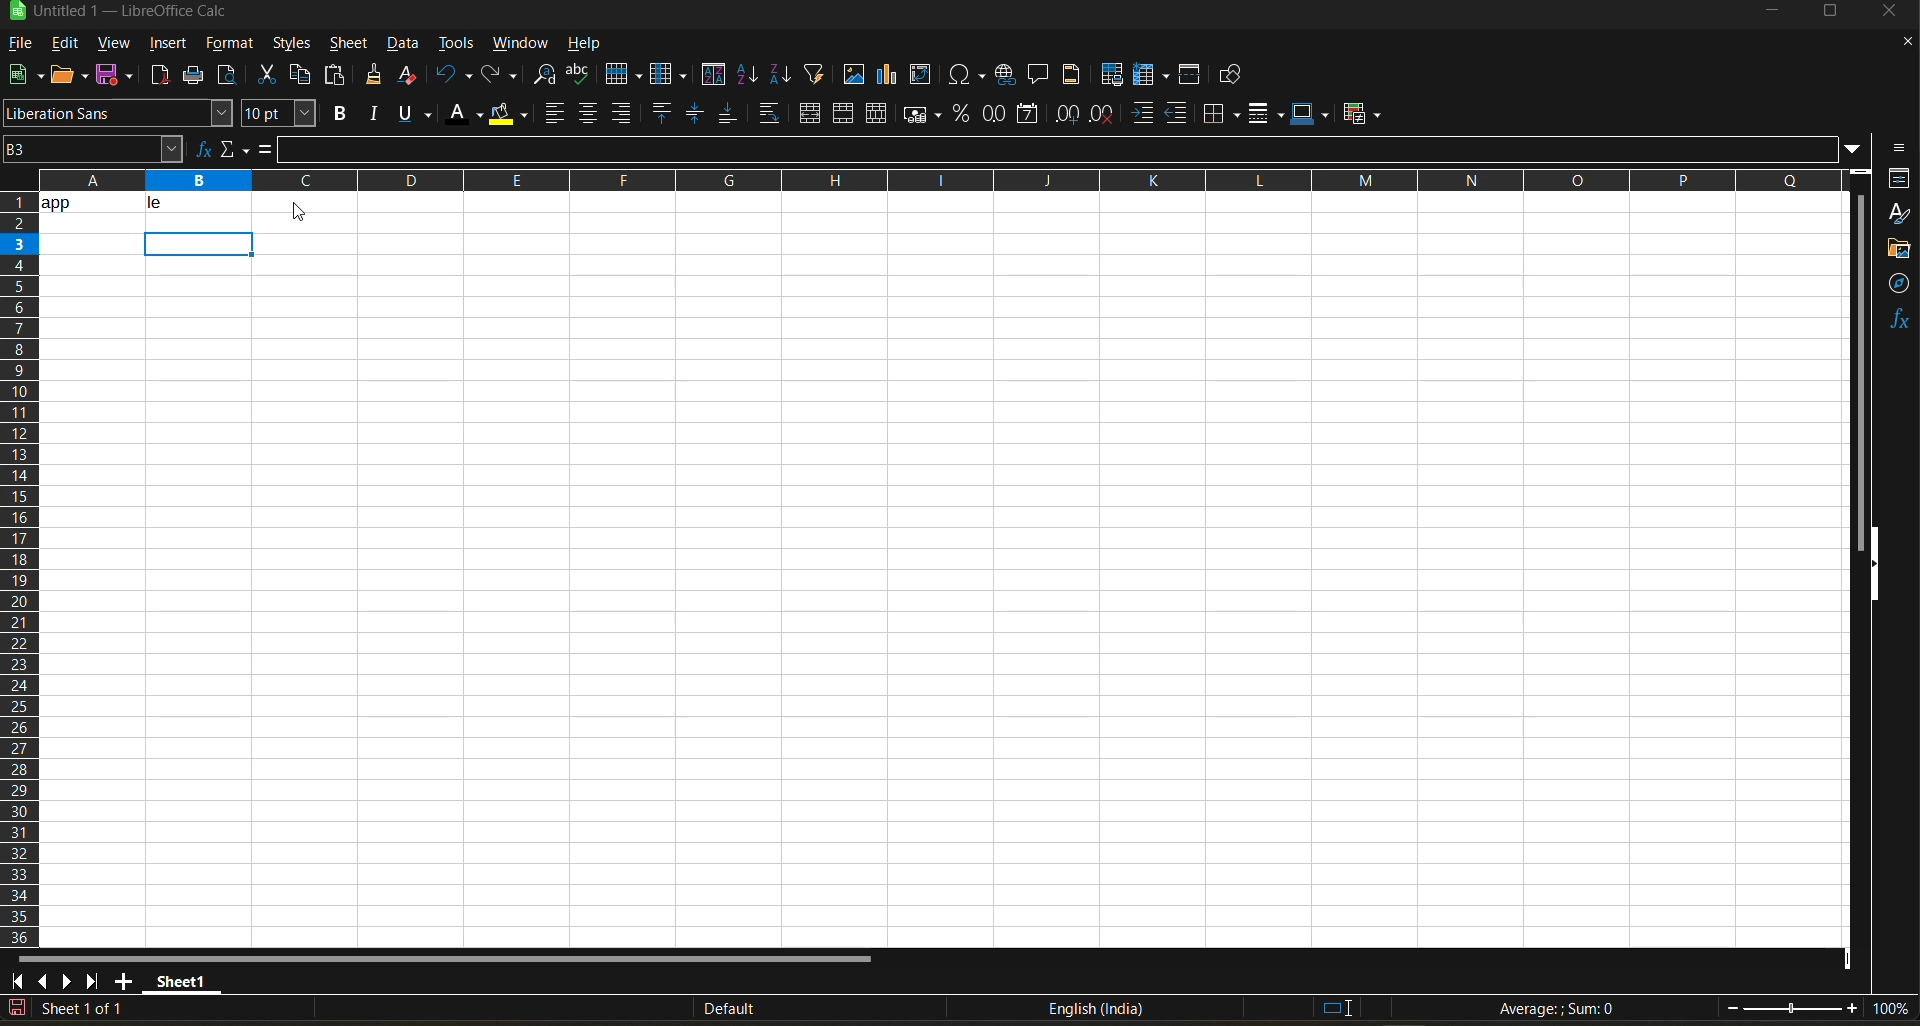 The width and height of the screenshot is (1920, 1026). What do you see at coordinates (501, 76) in the screenshot?
I see `redo ` at bounding box center [501, 76].